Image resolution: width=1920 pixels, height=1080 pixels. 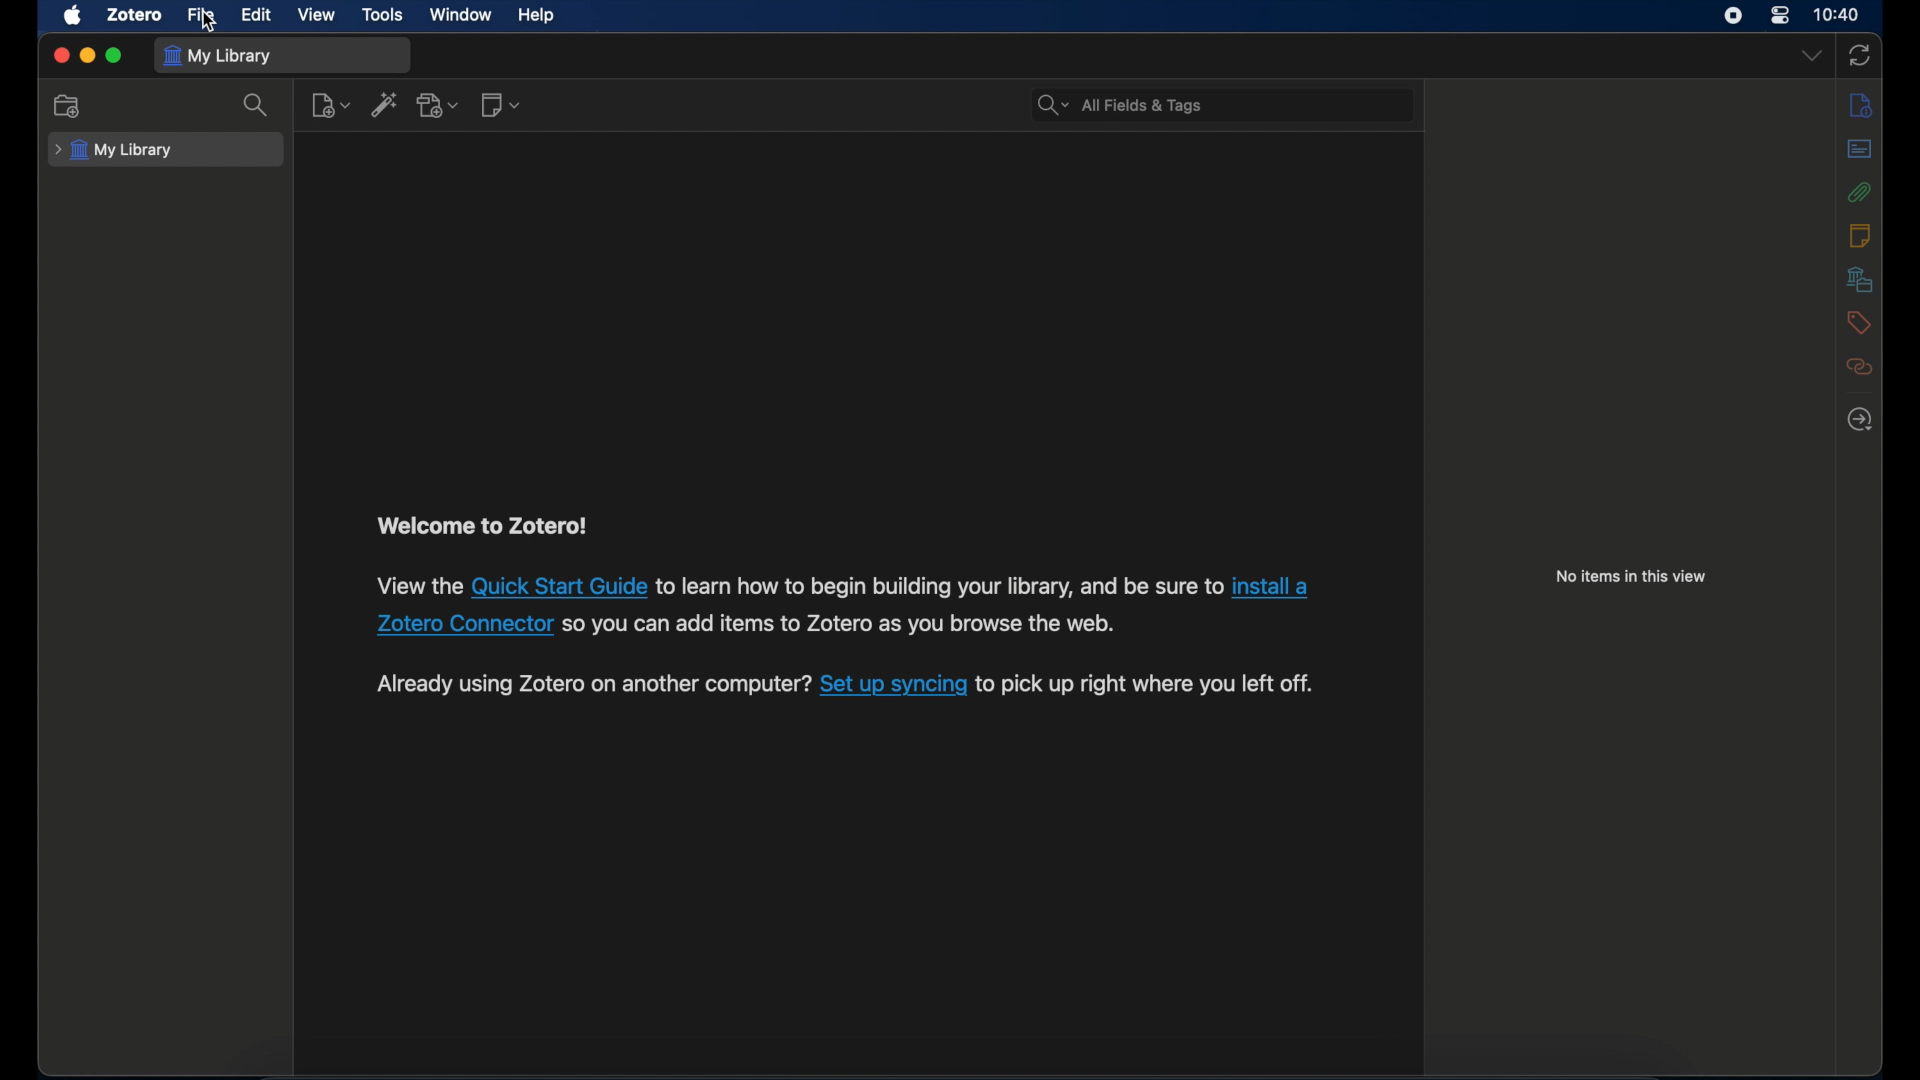 What do you see at coordinates (70, 106) in the screenshot?
I see `new collection` at bounding box center [70, 106].